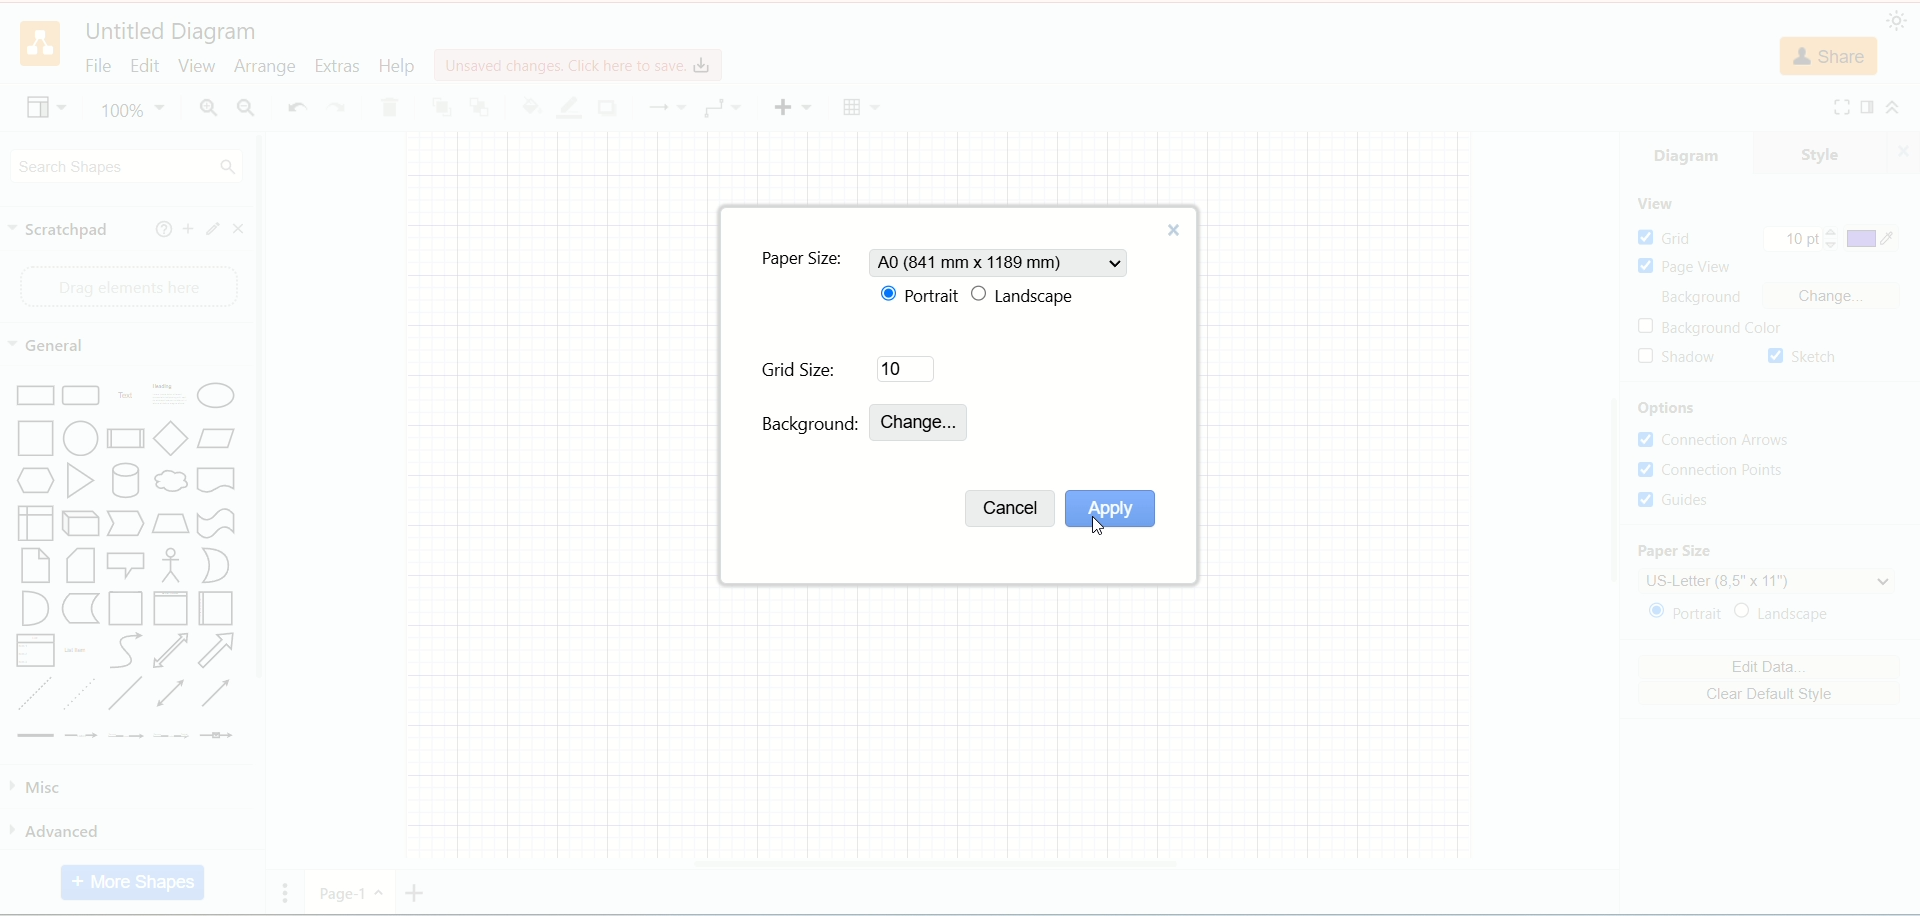  I want to click on style, so click(1838, 152).